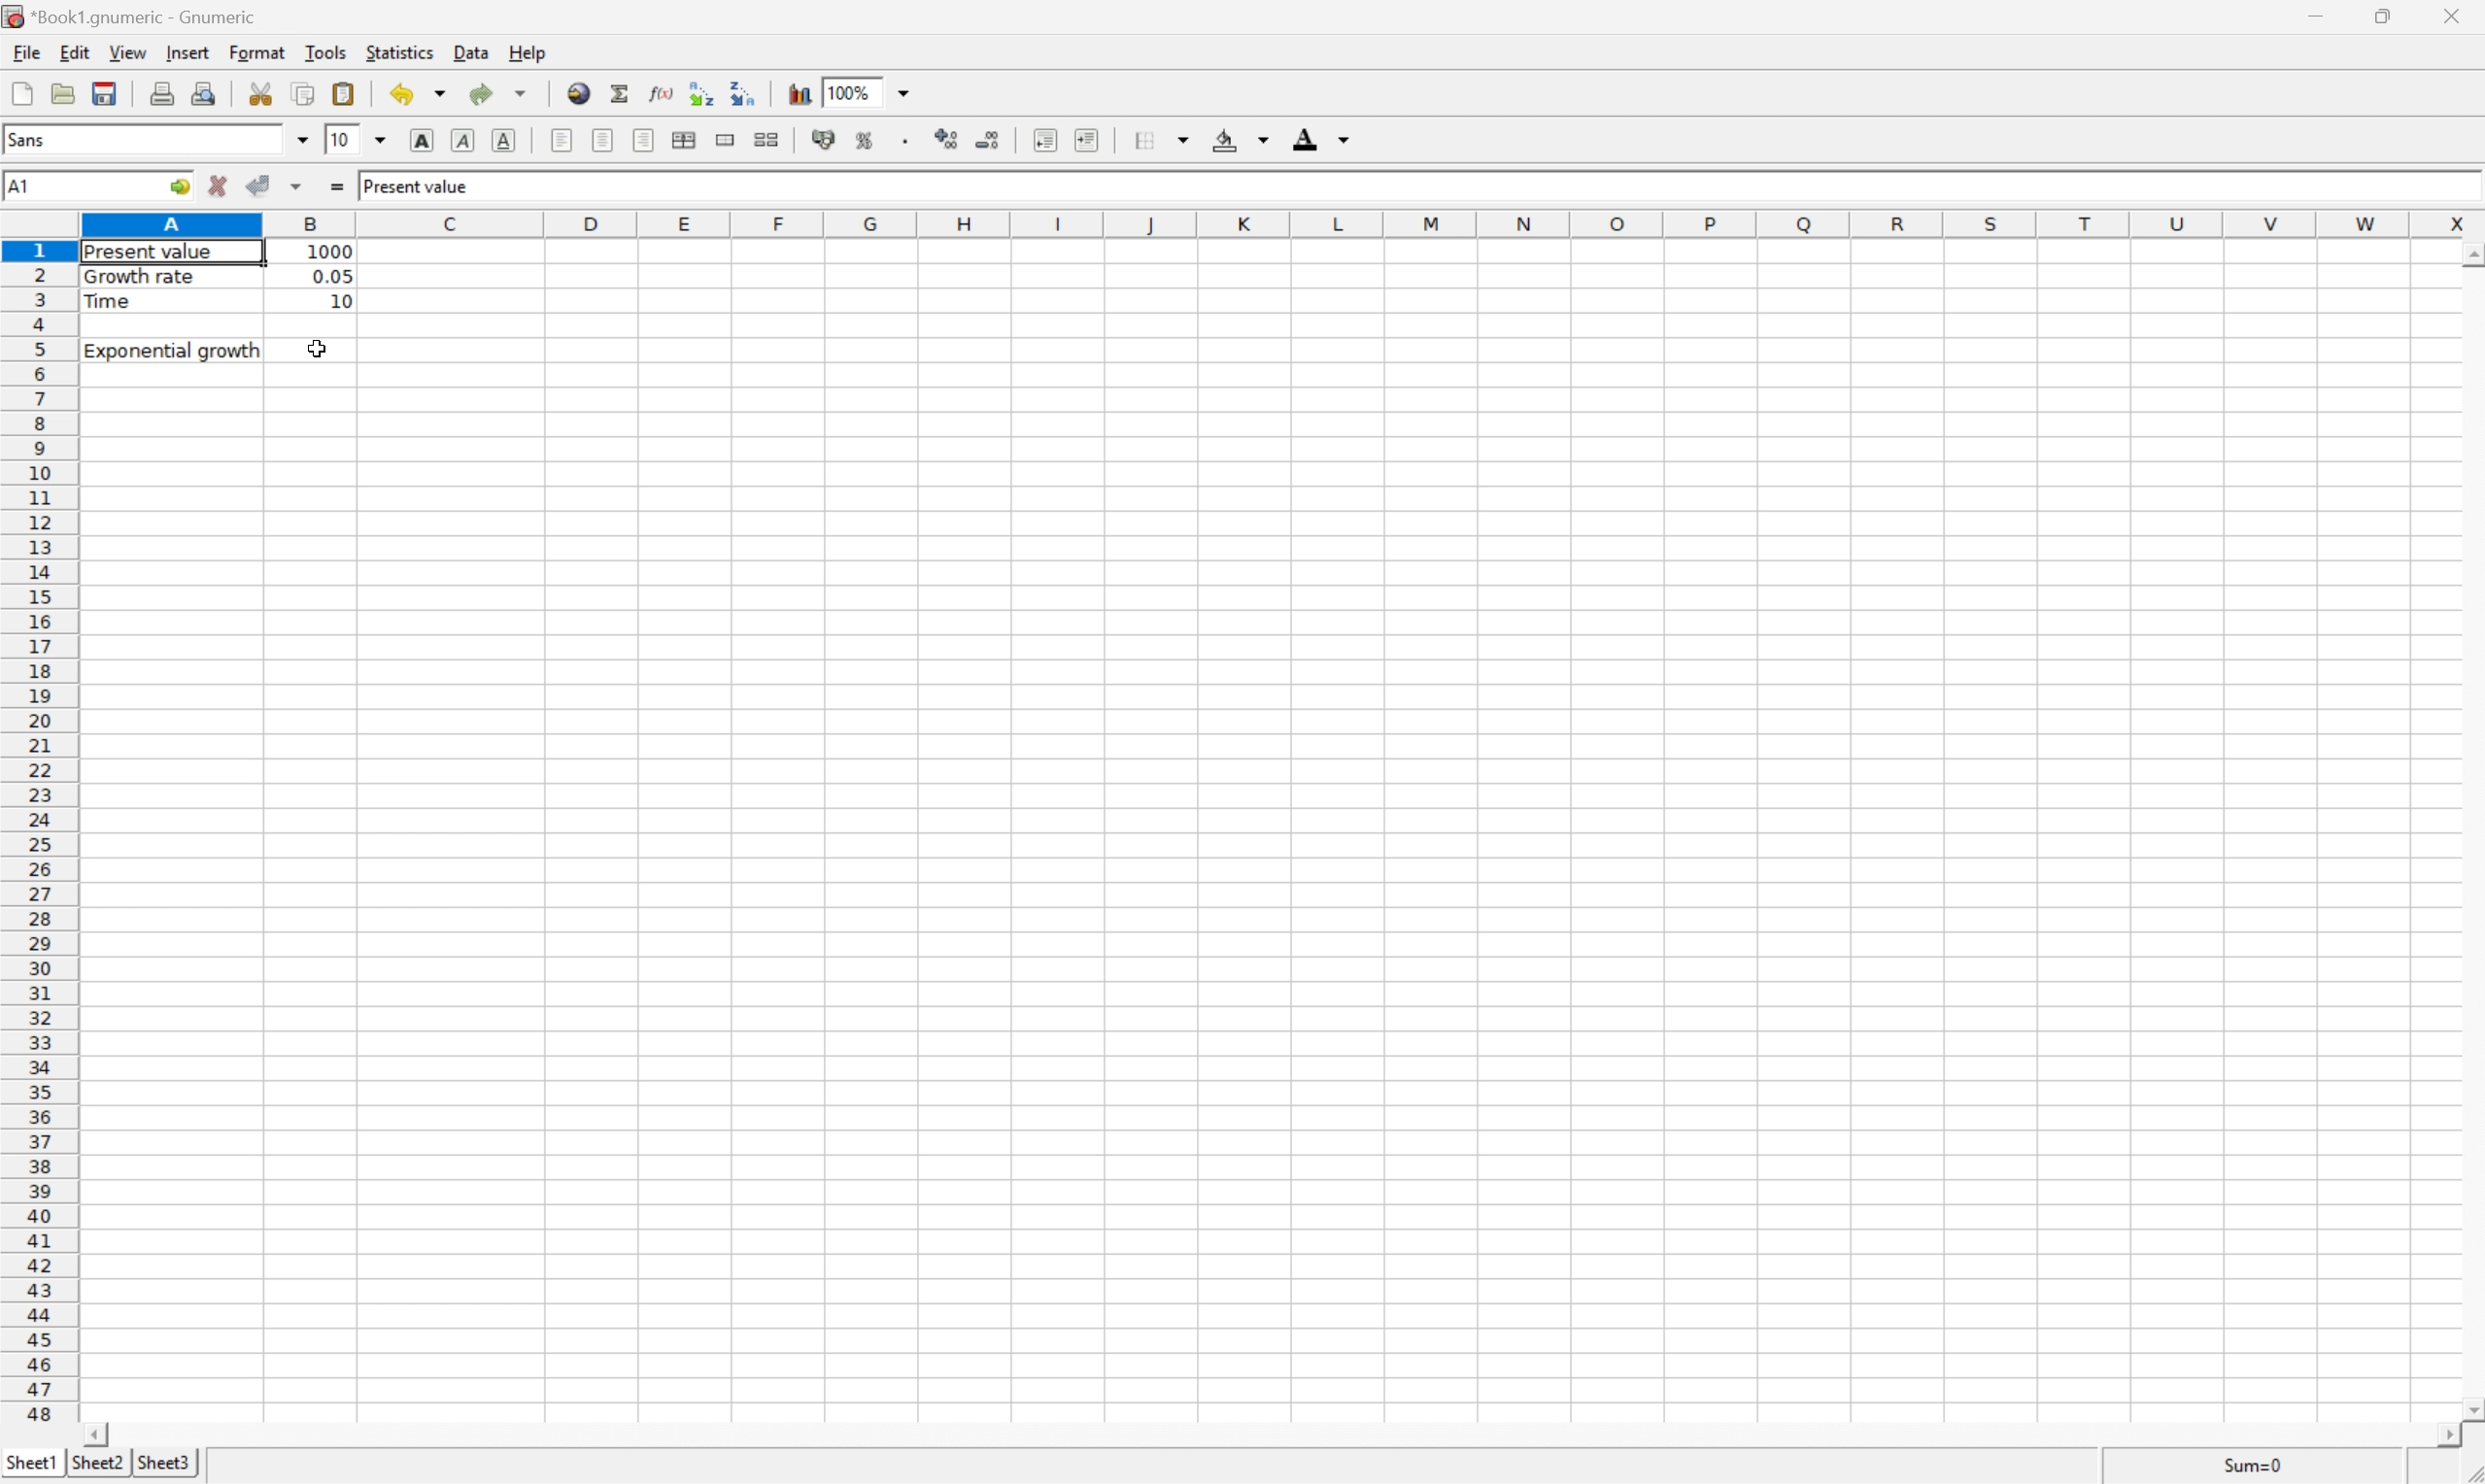  What do you see at coordinates (347, 91) in the screenshot?
I see `Paste the clipboard` at bounding box center [347, 91].